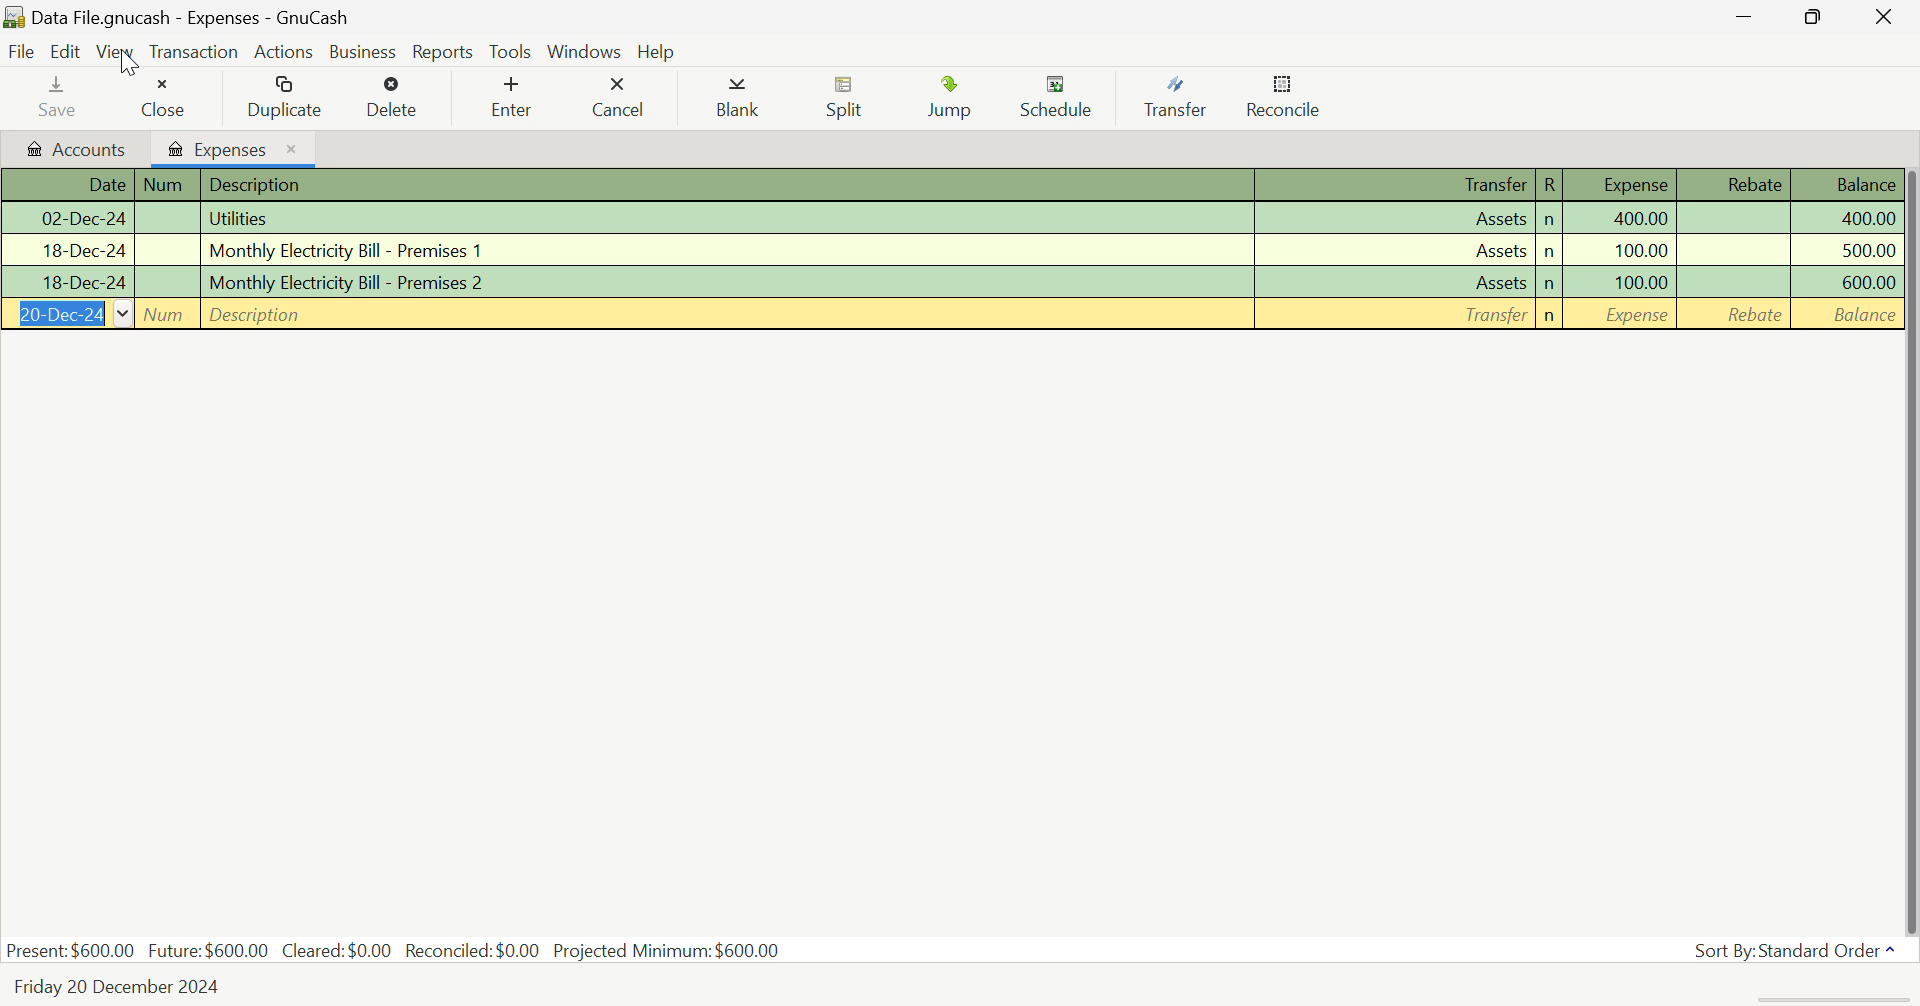 The image size is (1920, 1006). What do you see at coordinates (1817, 19) in the screenshot?
I see `Minimize` at bounding box center [1817, 19].